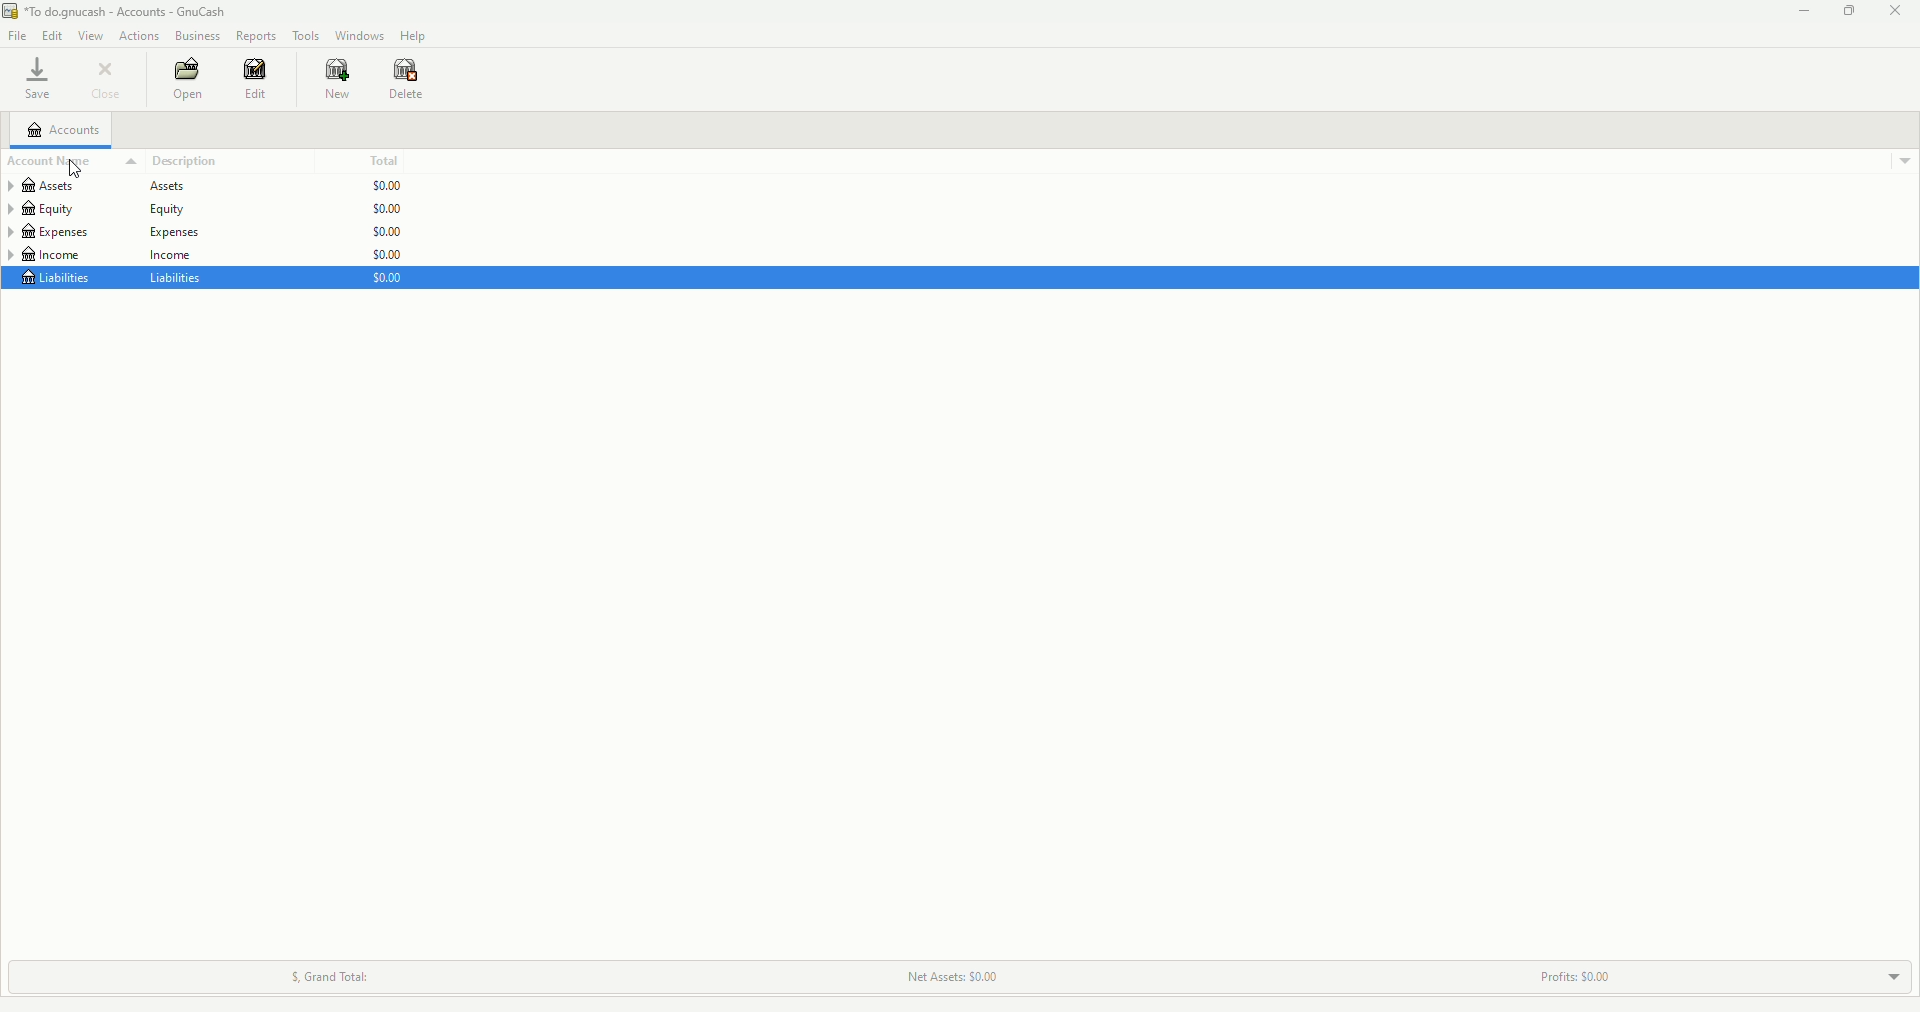 This screenshot has width=1920, height=1012. What do you see at coordinates (74, 170) in the screenshot?
I see `mouse pointer` at bounding box center [74, 170].